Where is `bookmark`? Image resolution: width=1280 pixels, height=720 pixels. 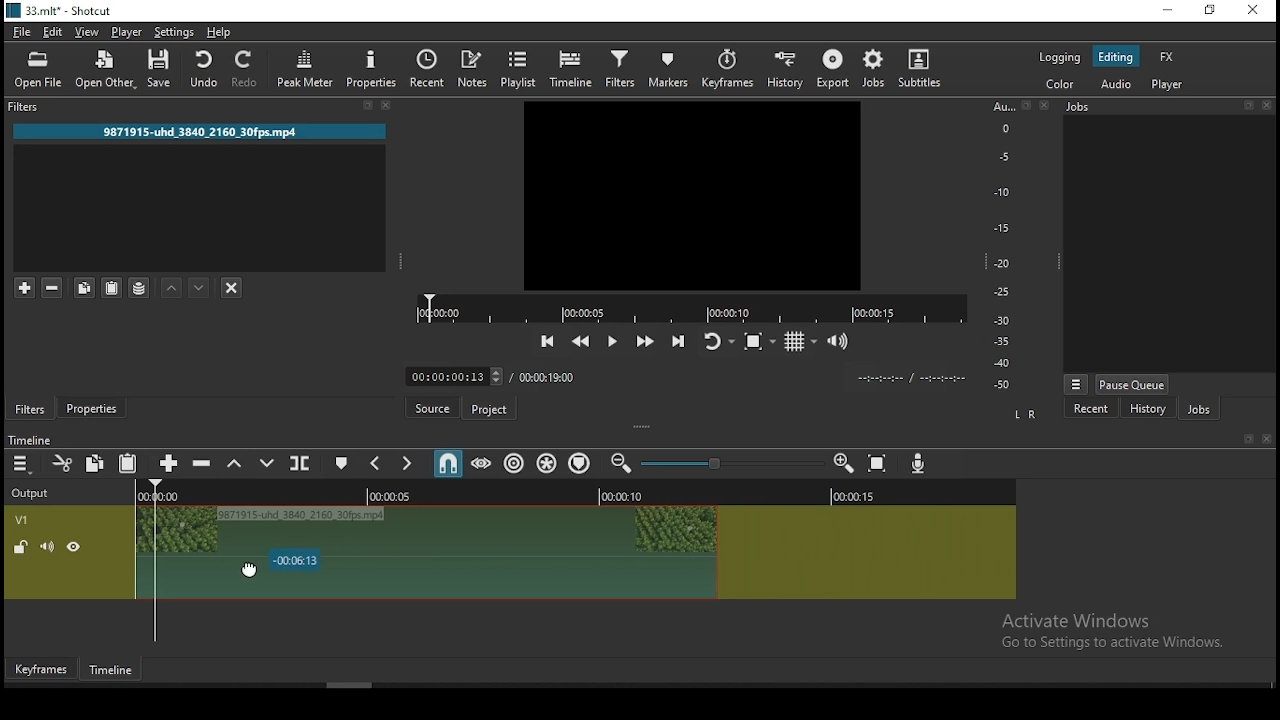
bookmark is located at coordinates (1245, 439).